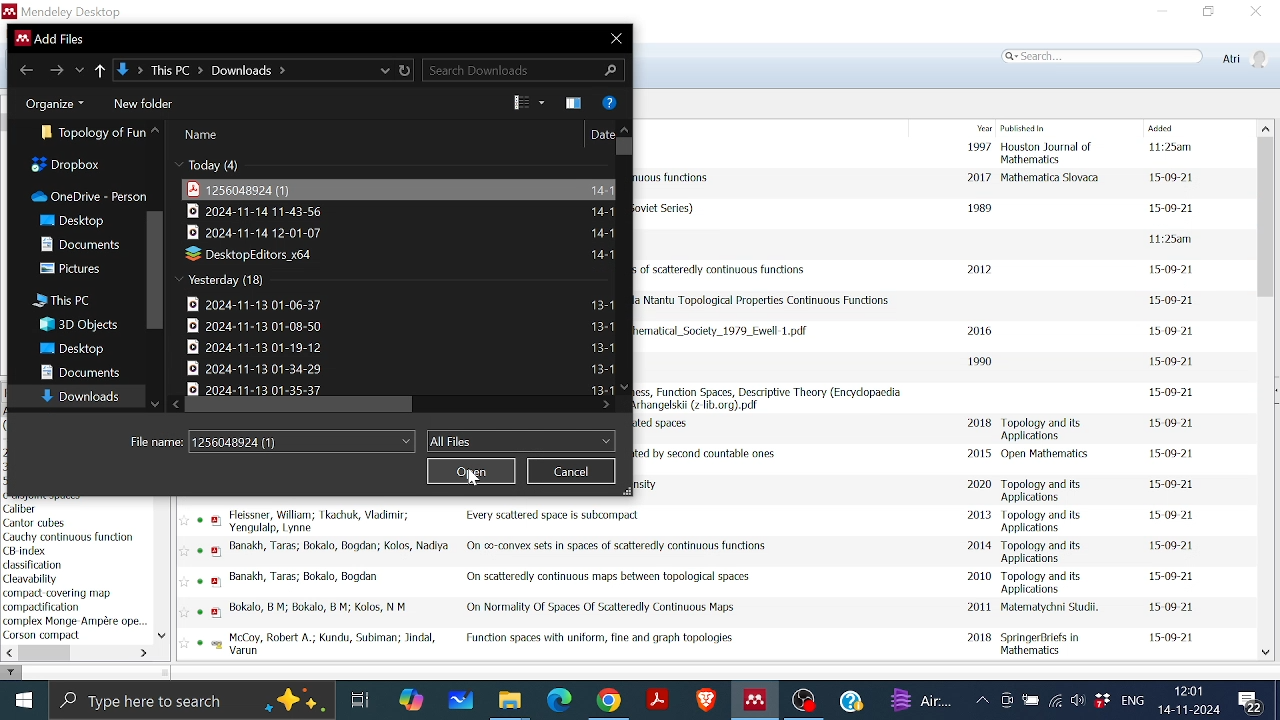 This screenshot has width=1280, height=720. What do you see at coordinates (202, 553) in the screenshot?
I see `read status` at bounding box center [202, 553].